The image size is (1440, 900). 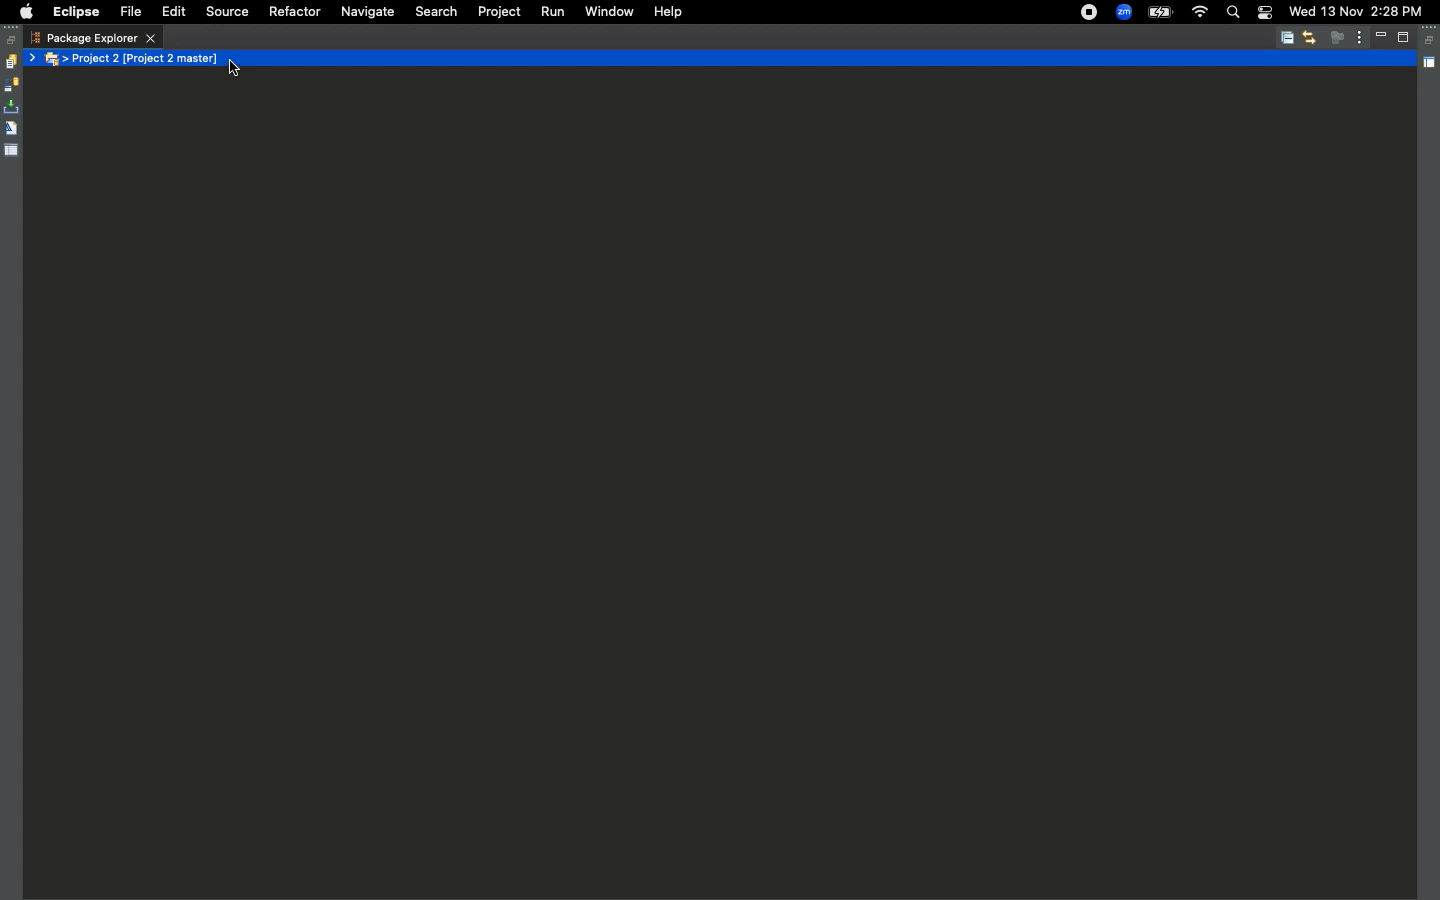 I want to click on Eclipse, so click(x=75, y=12).